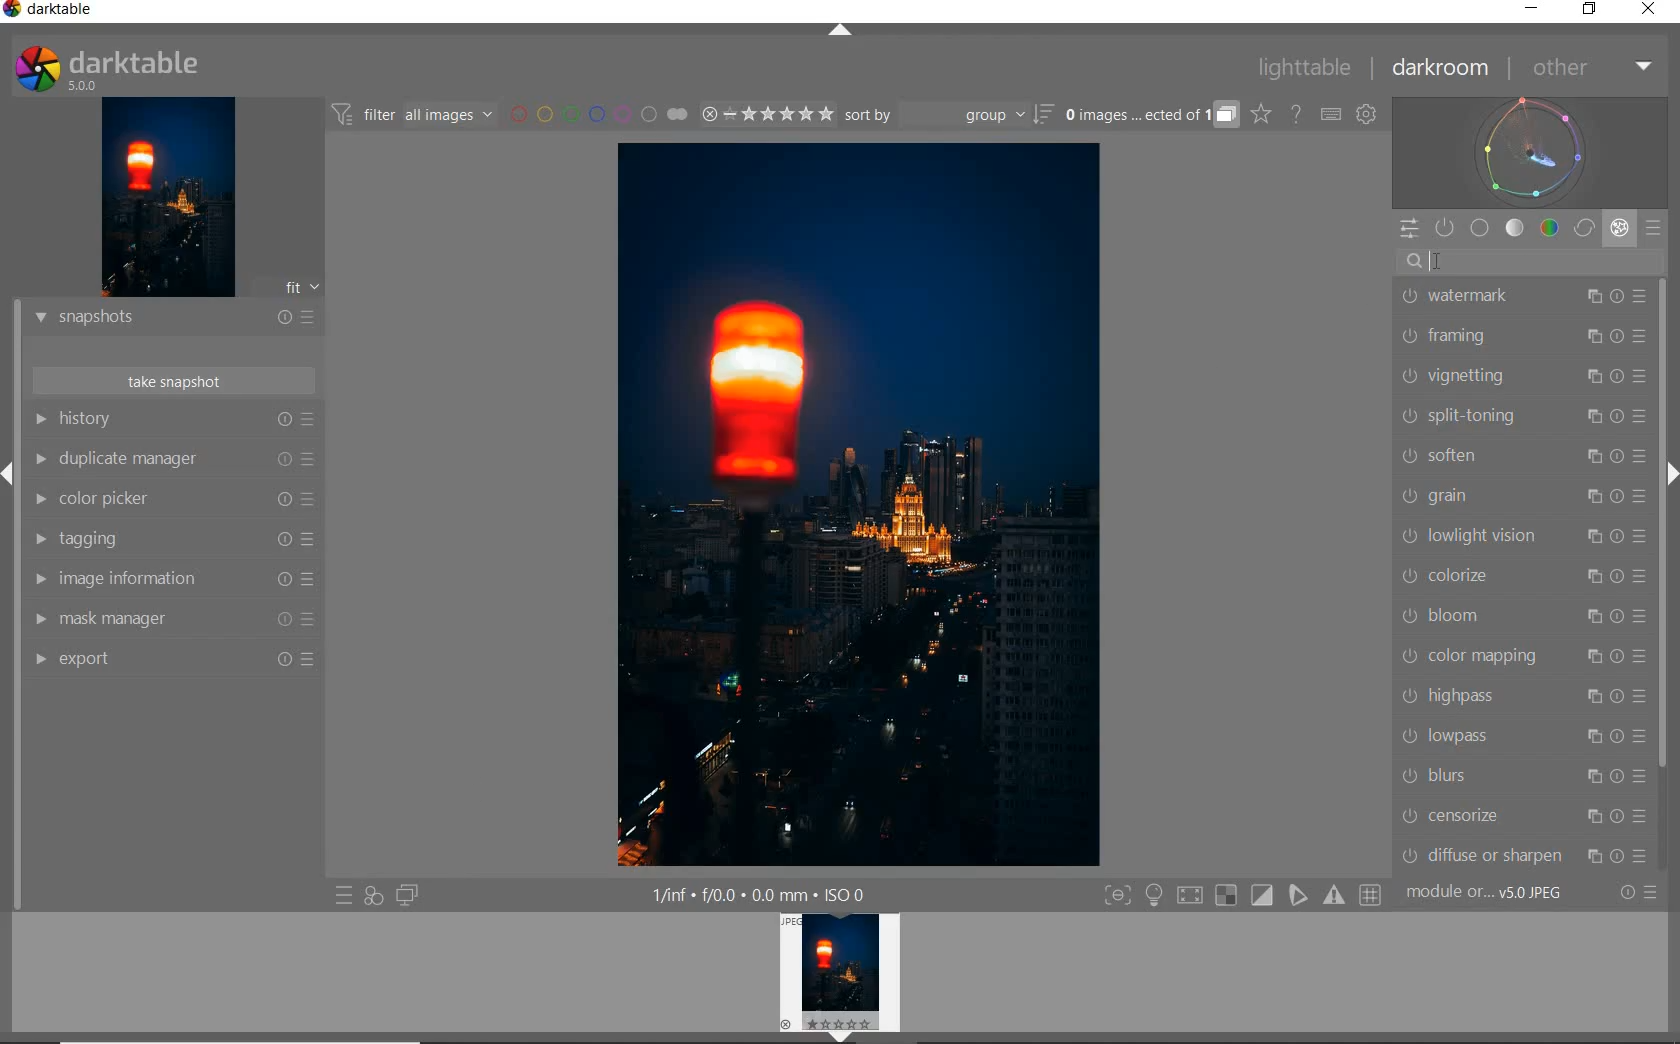 This screenshot has height=1044, width=1680. Describe the element at coordinates (1616, 616) in the screenshot. I see `Reset` at that location.